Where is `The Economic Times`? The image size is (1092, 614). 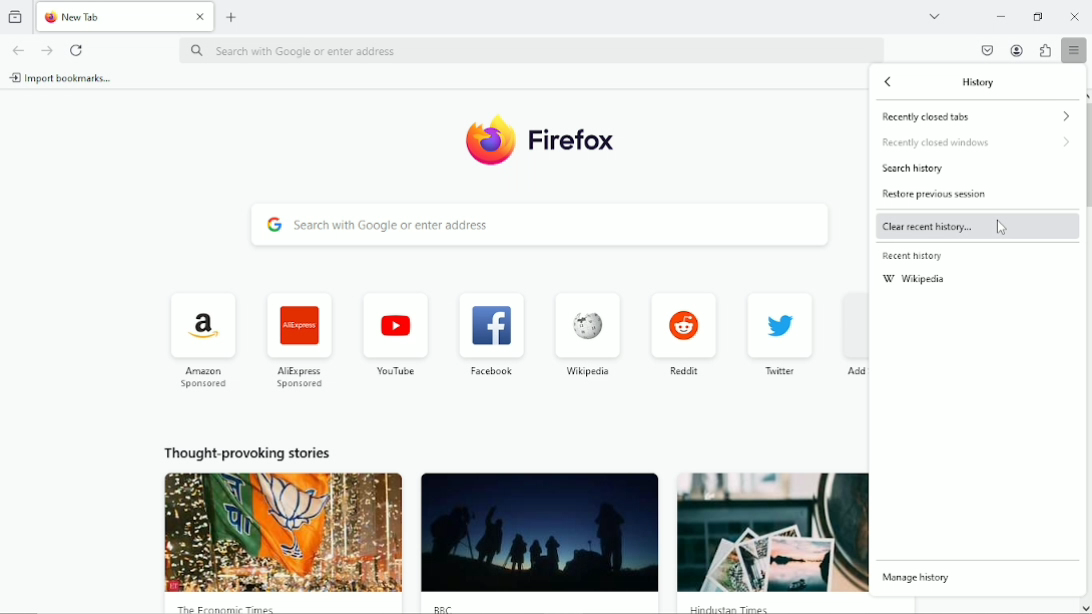 The Economic Times is located at coordinates (228, 607).